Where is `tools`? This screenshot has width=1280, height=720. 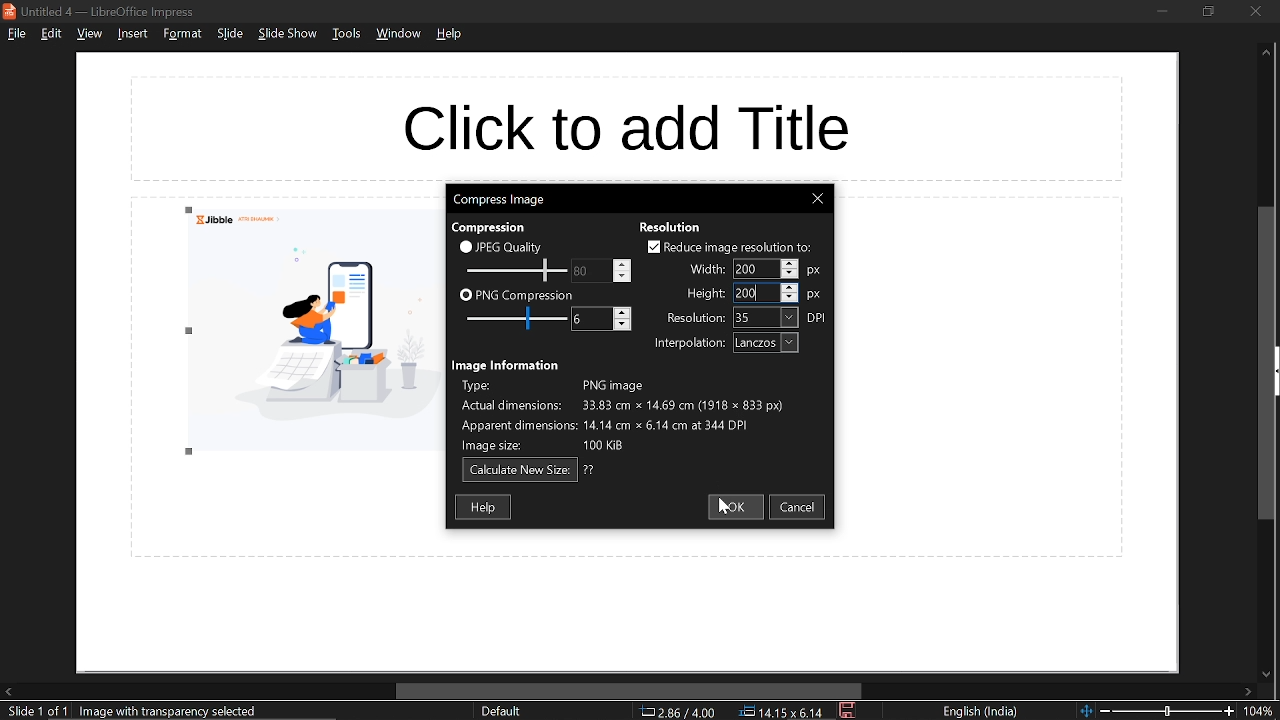
tools is located at coordinates (346, 33).